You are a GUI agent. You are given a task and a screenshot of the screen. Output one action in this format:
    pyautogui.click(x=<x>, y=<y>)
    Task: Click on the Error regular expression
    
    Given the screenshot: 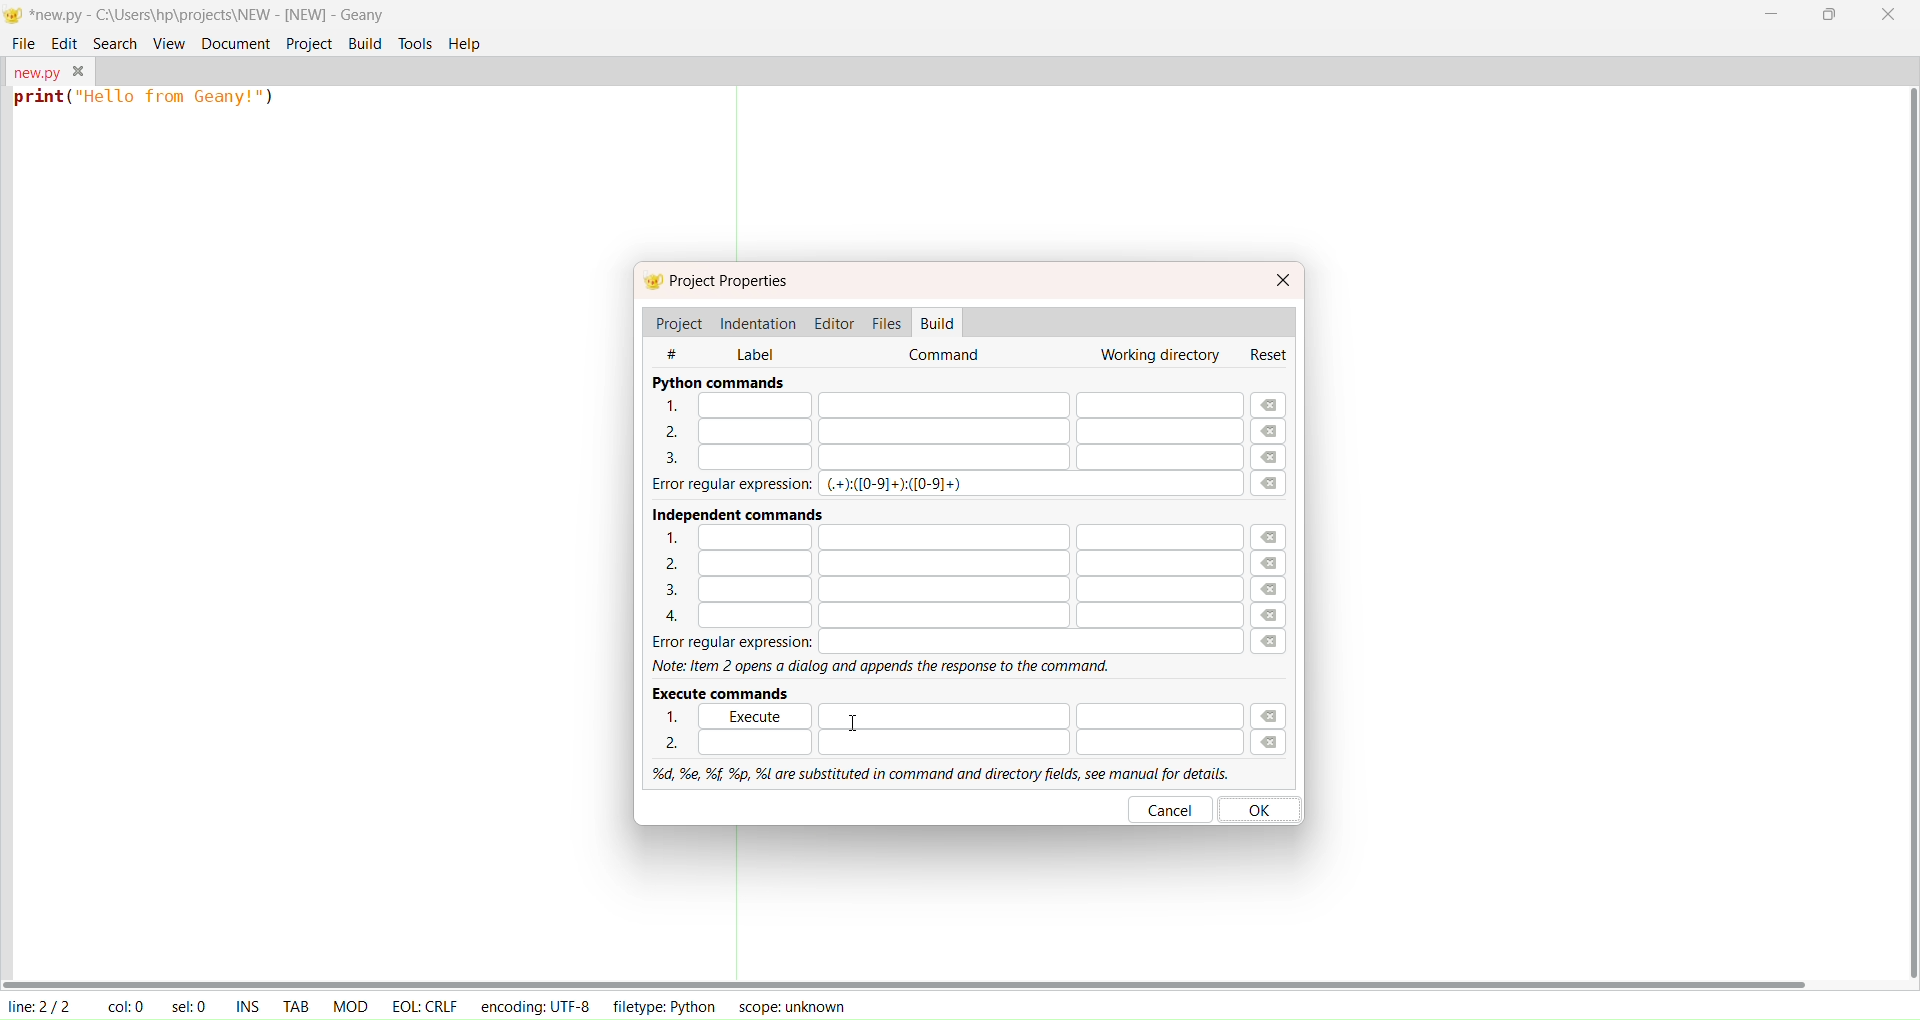 What is the action you would take?
    pyautogui.click(x=716, y=485)
    